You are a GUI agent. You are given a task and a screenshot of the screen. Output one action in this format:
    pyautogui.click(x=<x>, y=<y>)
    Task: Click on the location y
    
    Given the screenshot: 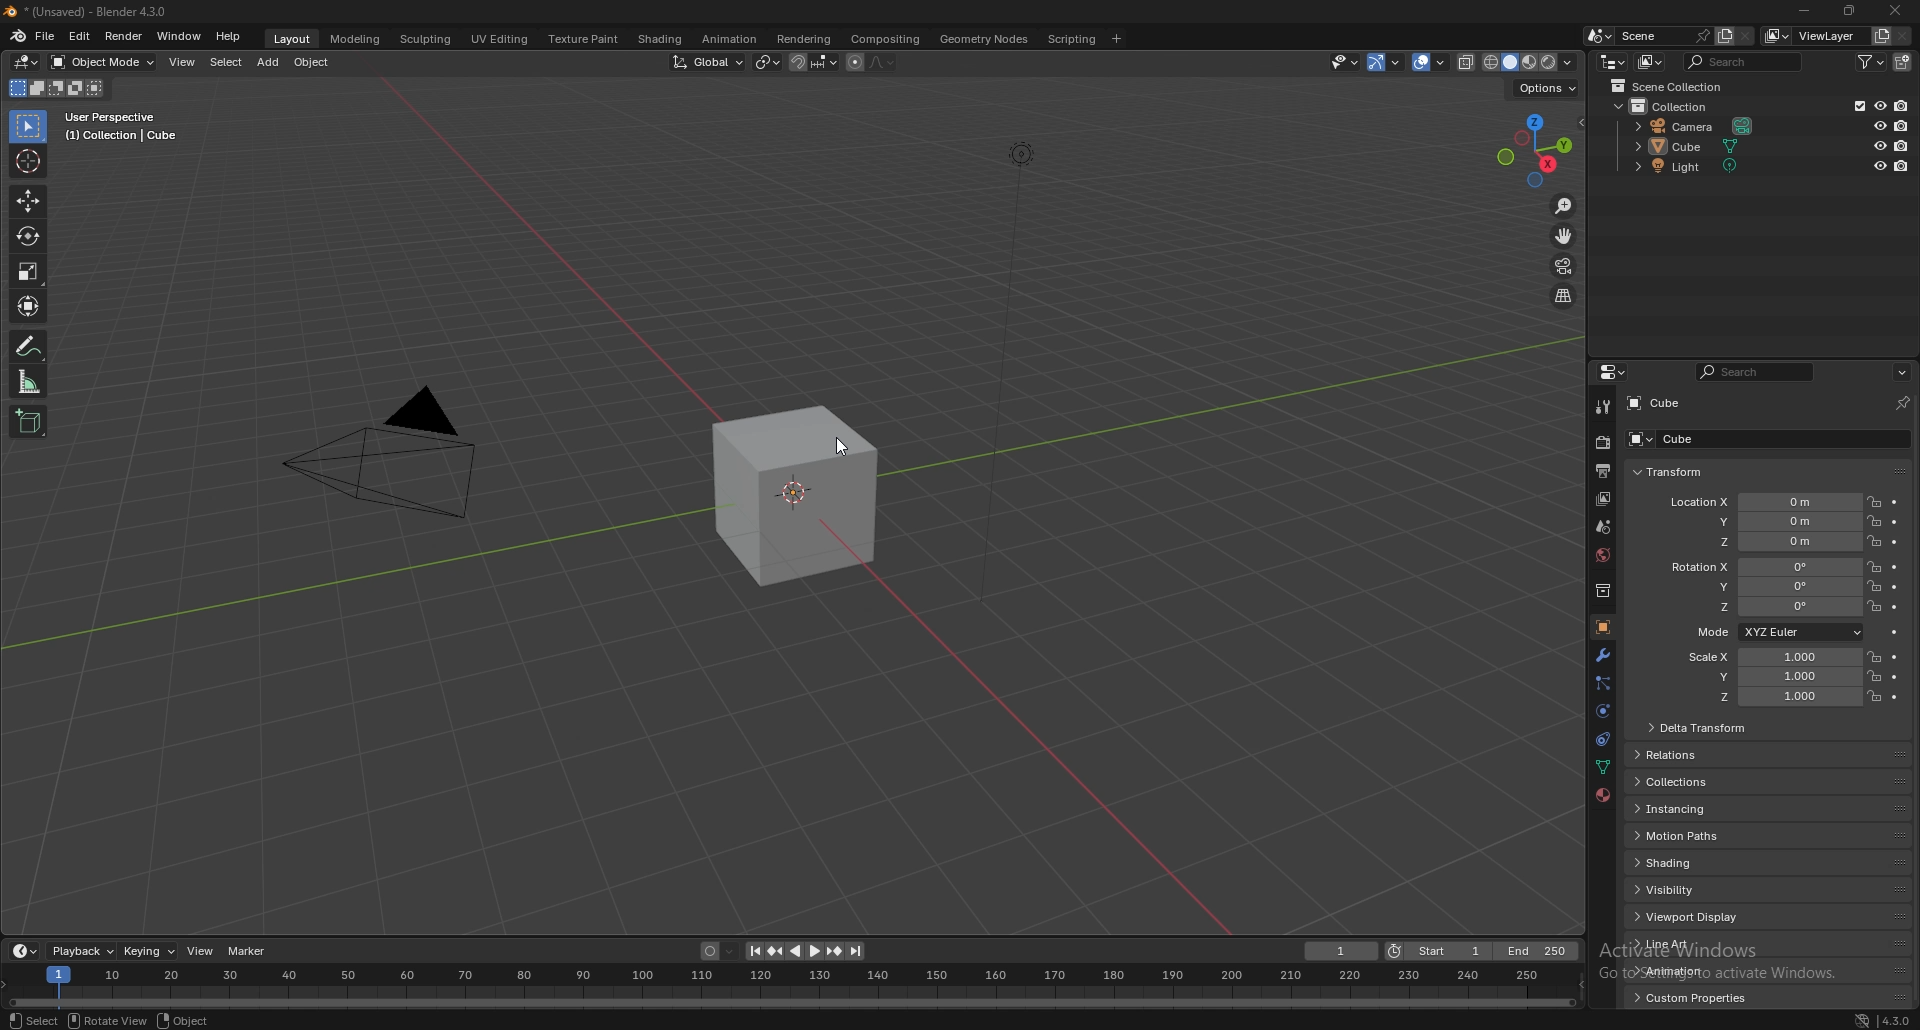 What is the action you would take?
    pyautogui.click(x=1771, y=521)
    